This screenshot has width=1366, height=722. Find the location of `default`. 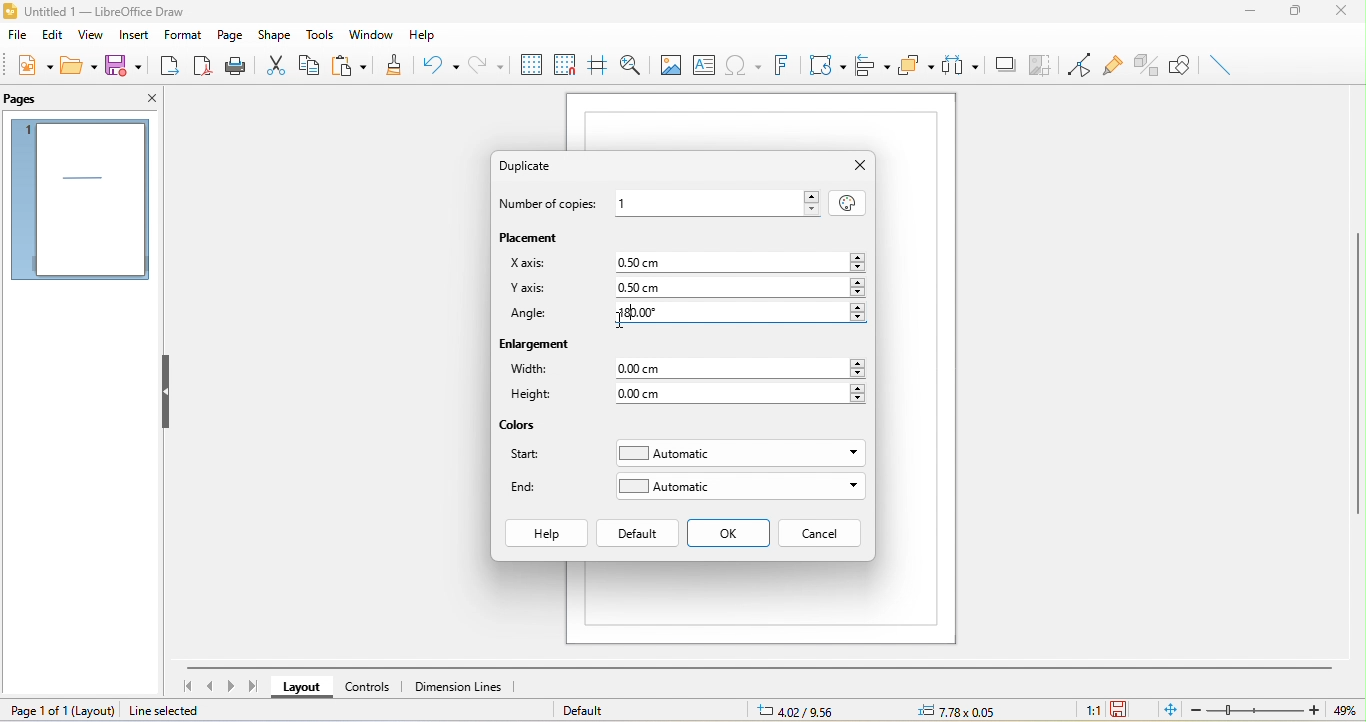

default is located at coordinates (590, 710).